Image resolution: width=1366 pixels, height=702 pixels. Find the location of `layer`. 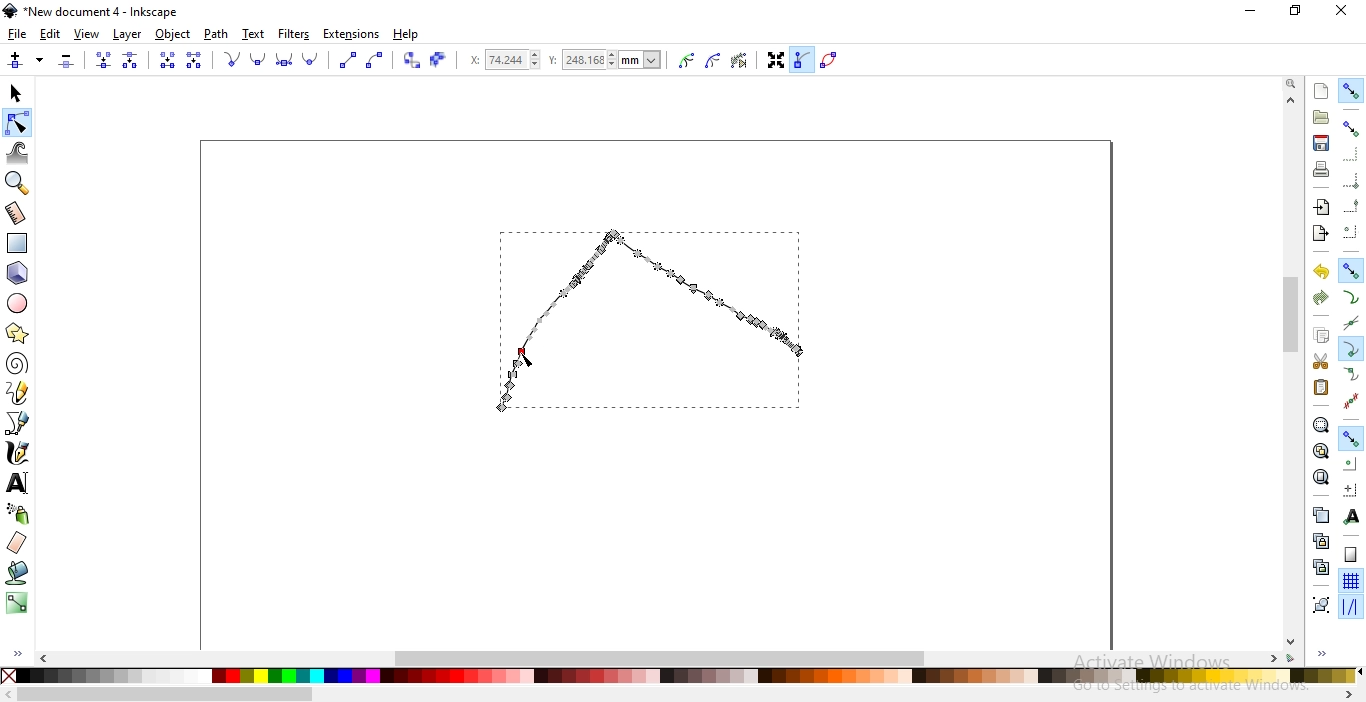

layer is located at coordinates (128, 35).